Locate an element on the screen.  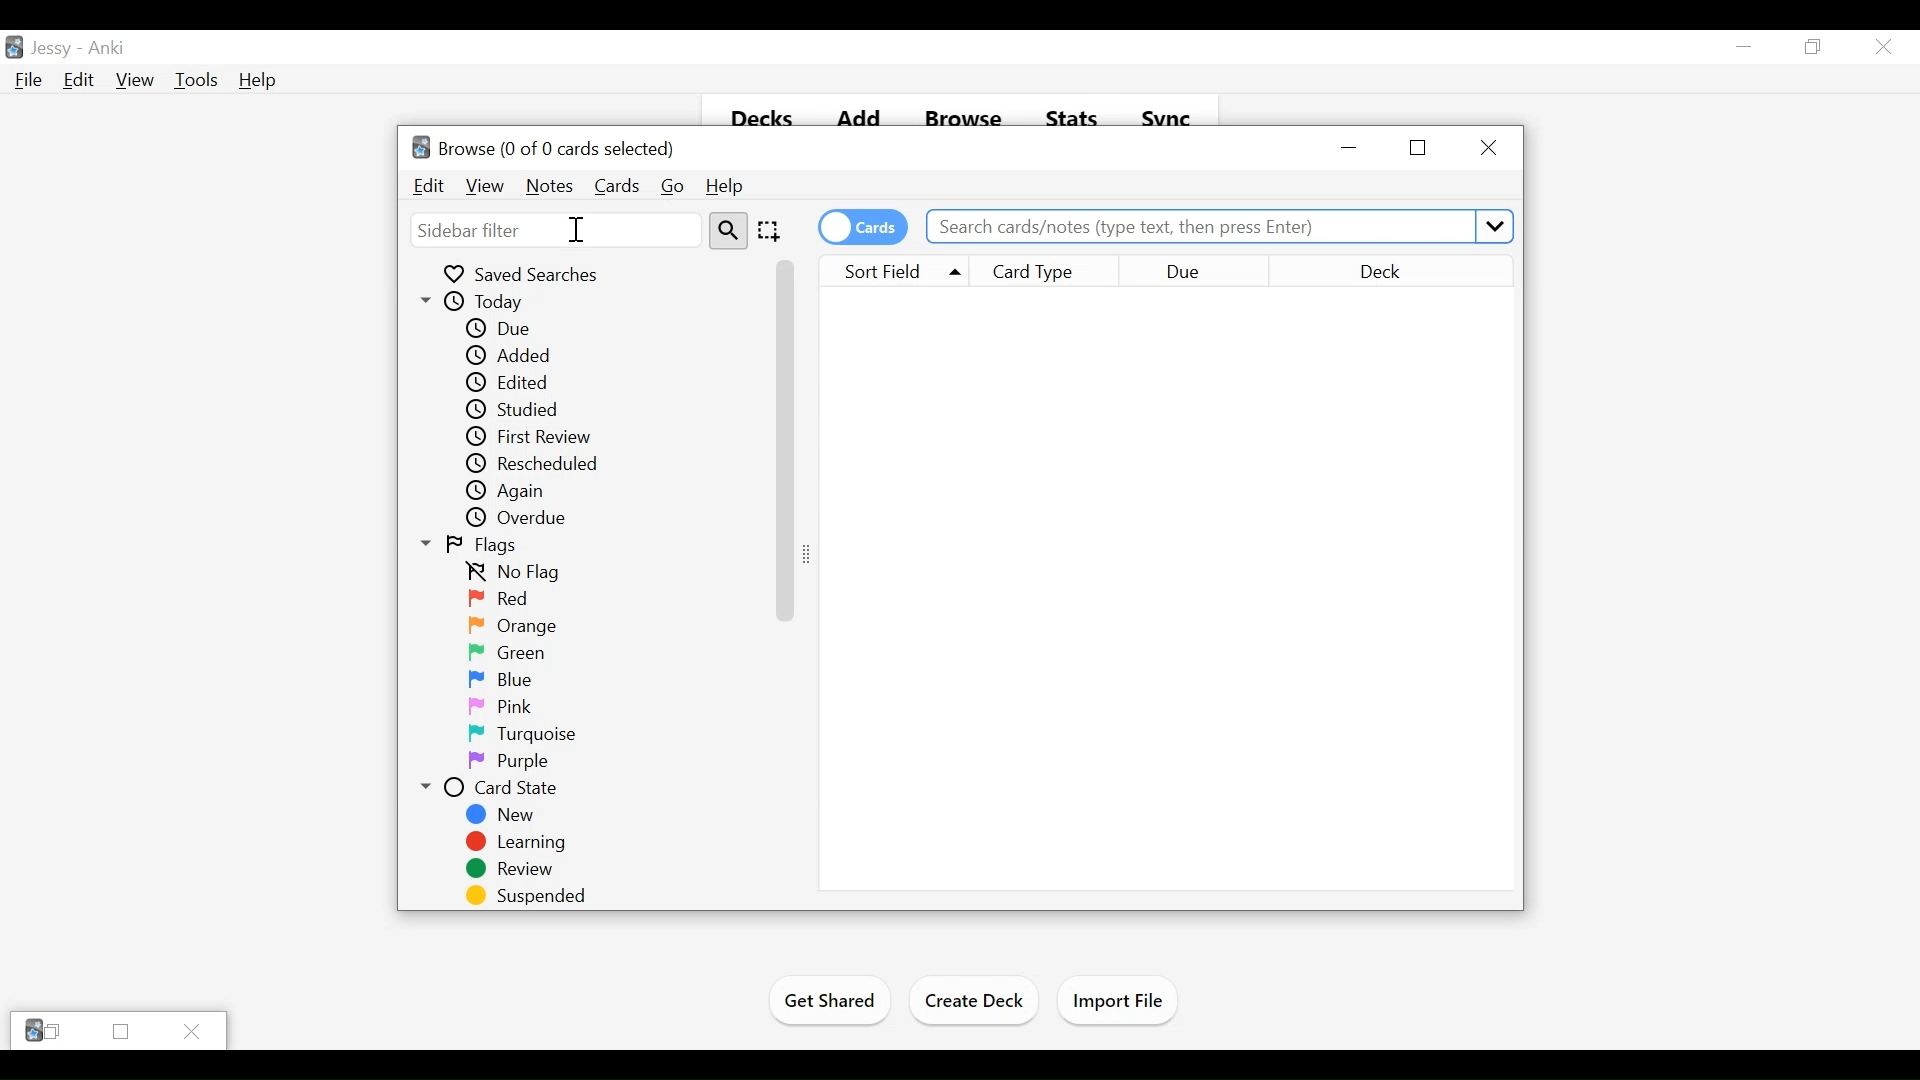
Due is located at coordinates (500, 328).